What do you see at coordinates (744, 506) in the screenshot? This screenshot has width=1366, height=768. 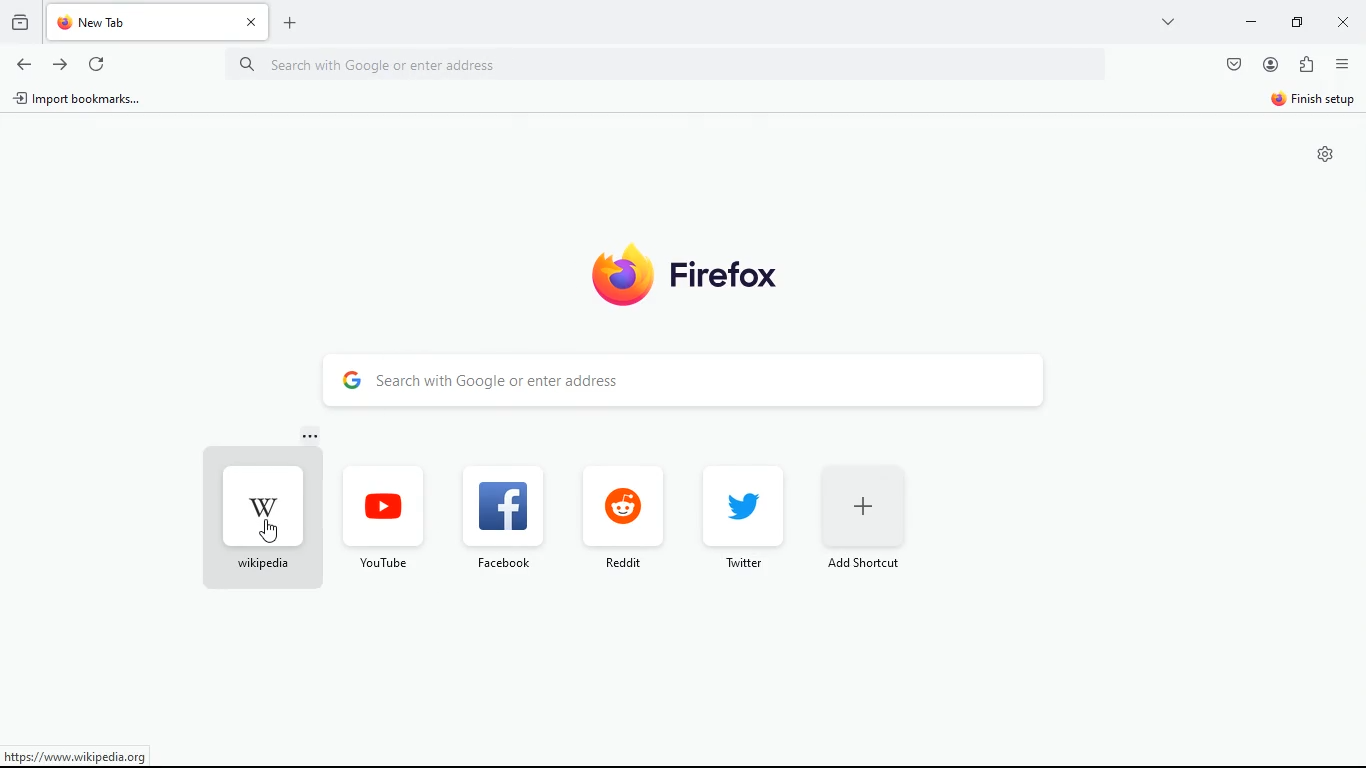 I see `twitter logo` at bounding box center [744, 506].